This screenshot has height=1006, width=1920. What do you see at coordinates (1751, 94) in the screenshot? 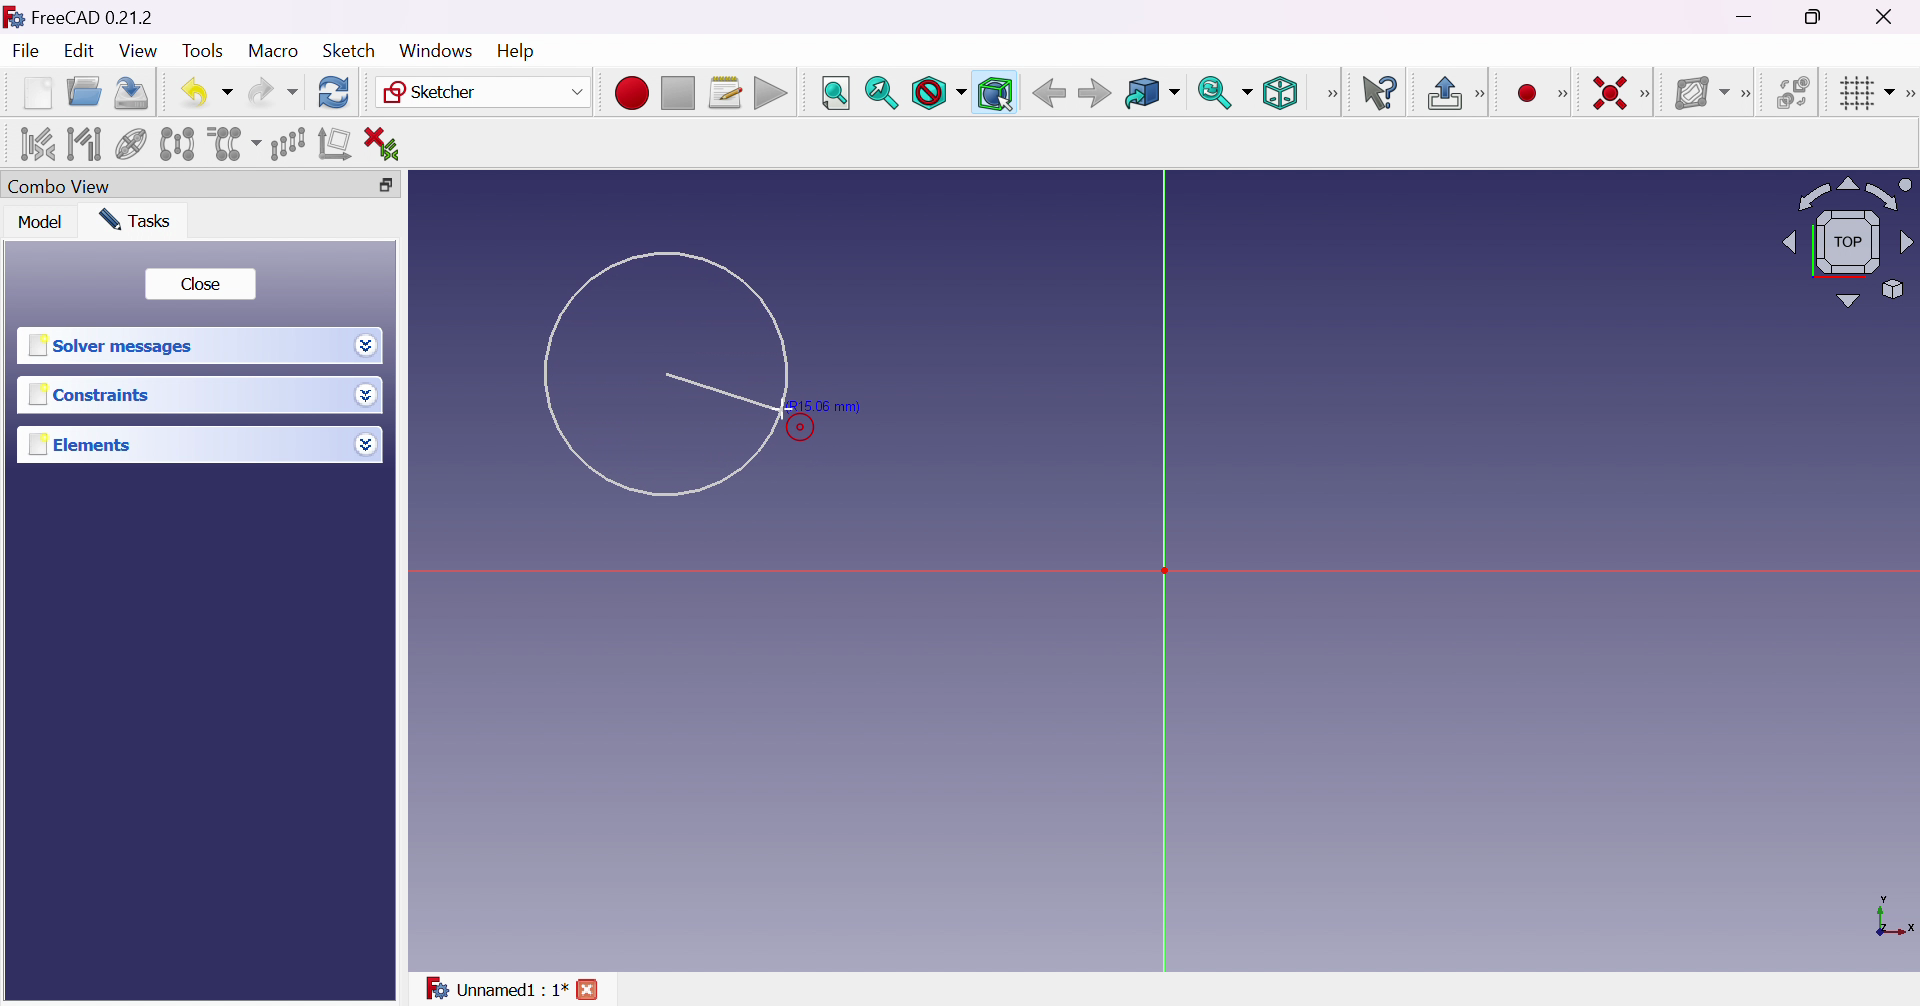
I see `[Sketcher B-spline tools]]` at bounding box center [1751, 94].